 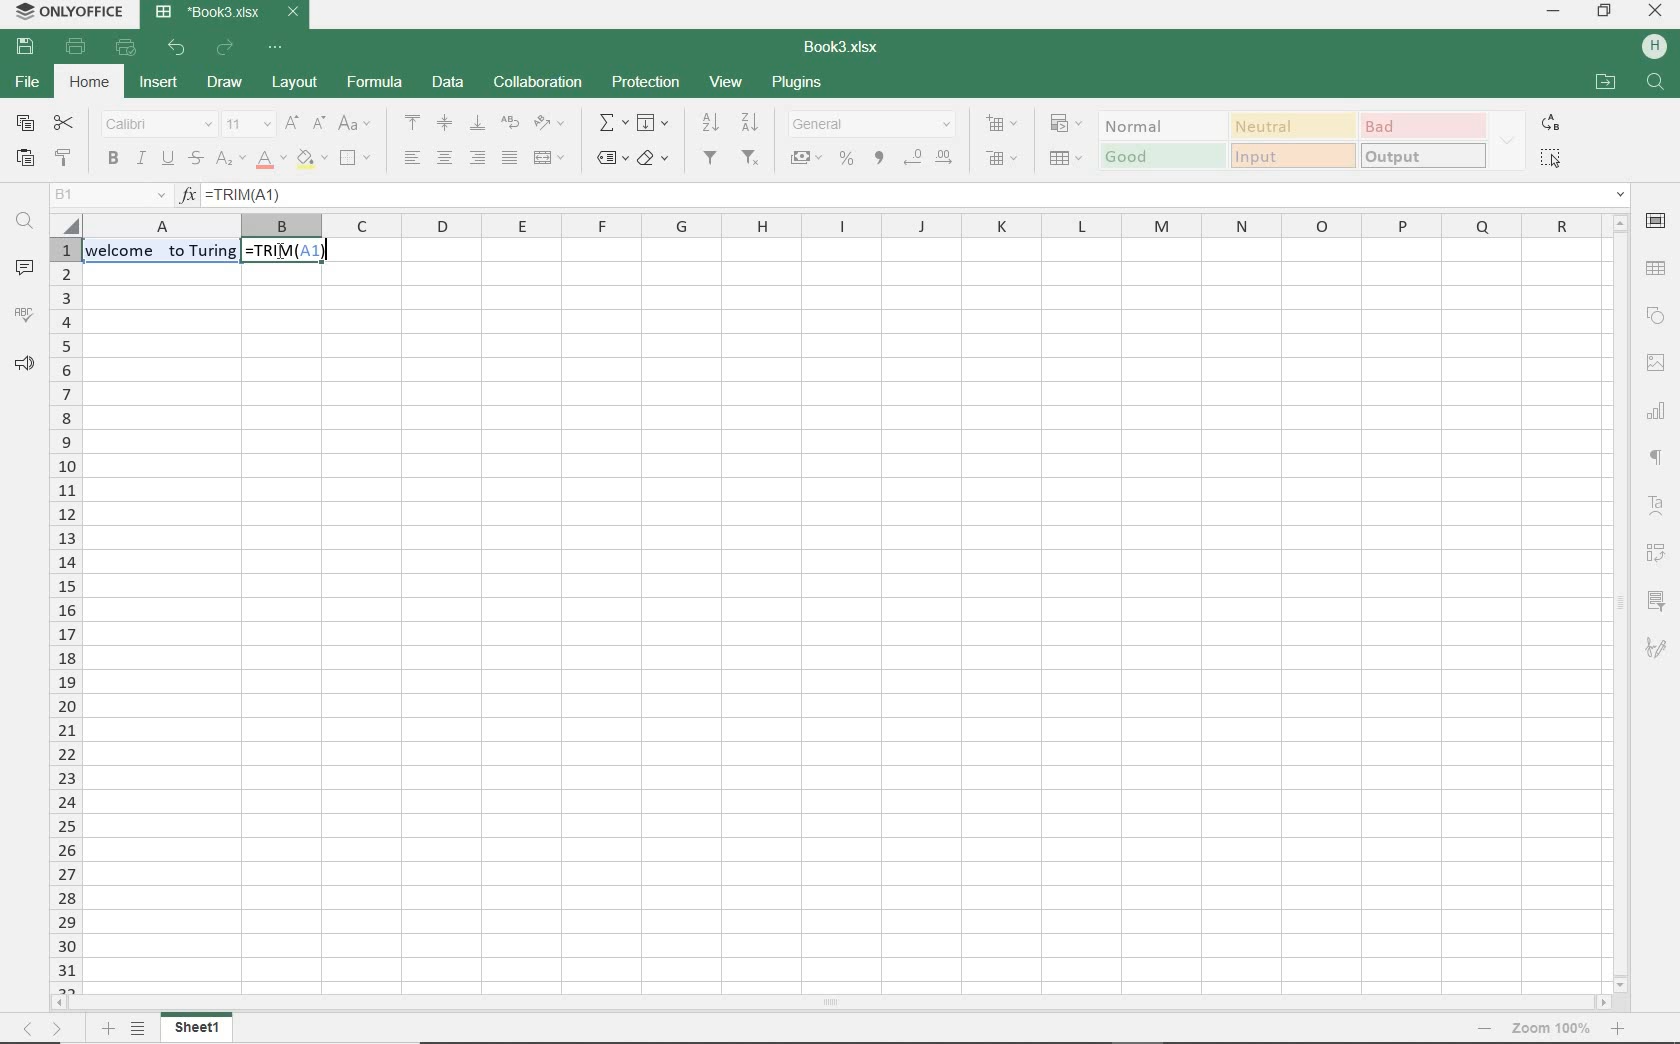 I want to click on system name, so click(x=67, y=13).